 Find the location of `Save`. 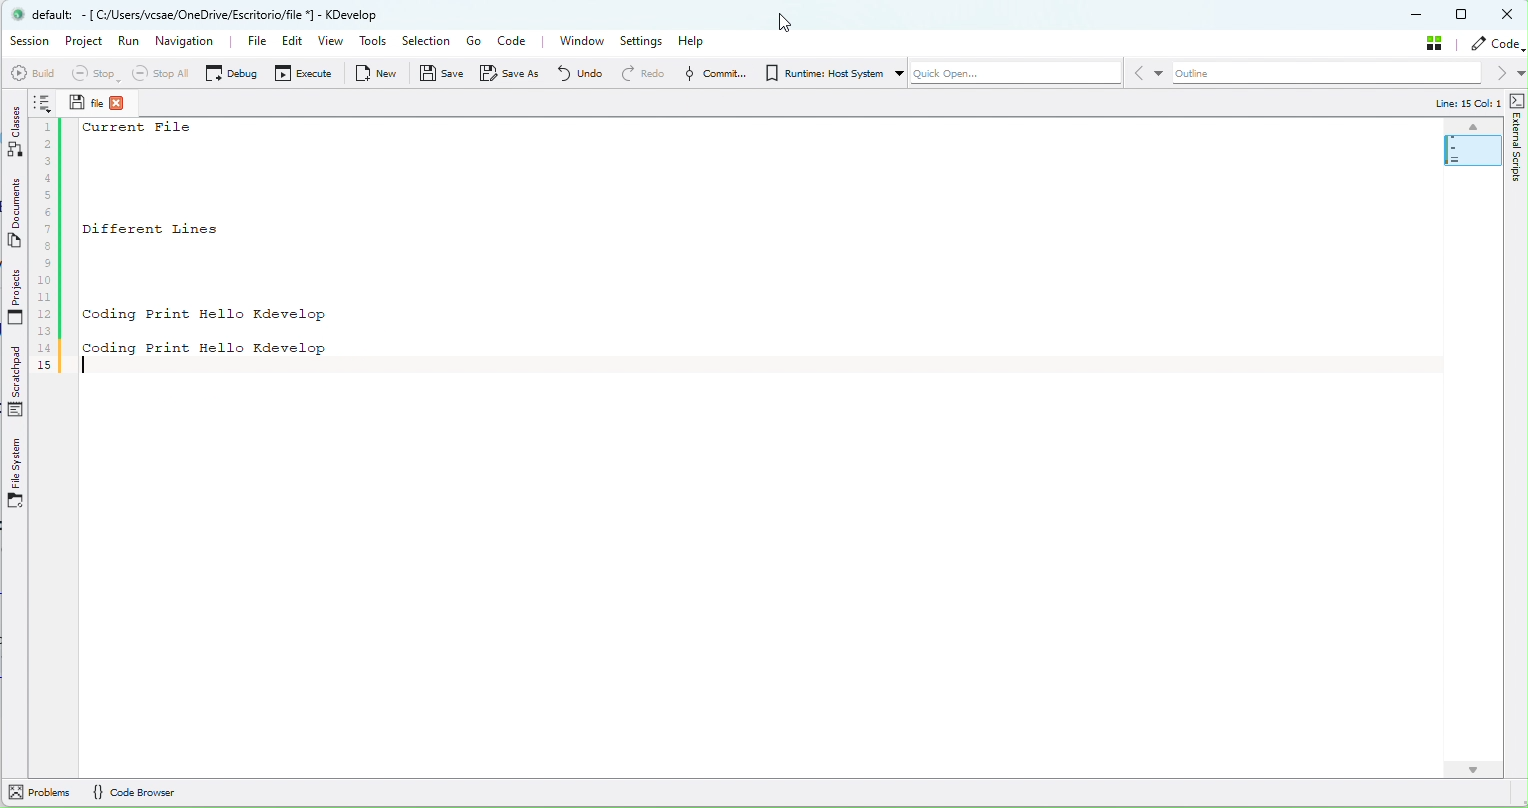

Save is located at coordinates (75, 101).